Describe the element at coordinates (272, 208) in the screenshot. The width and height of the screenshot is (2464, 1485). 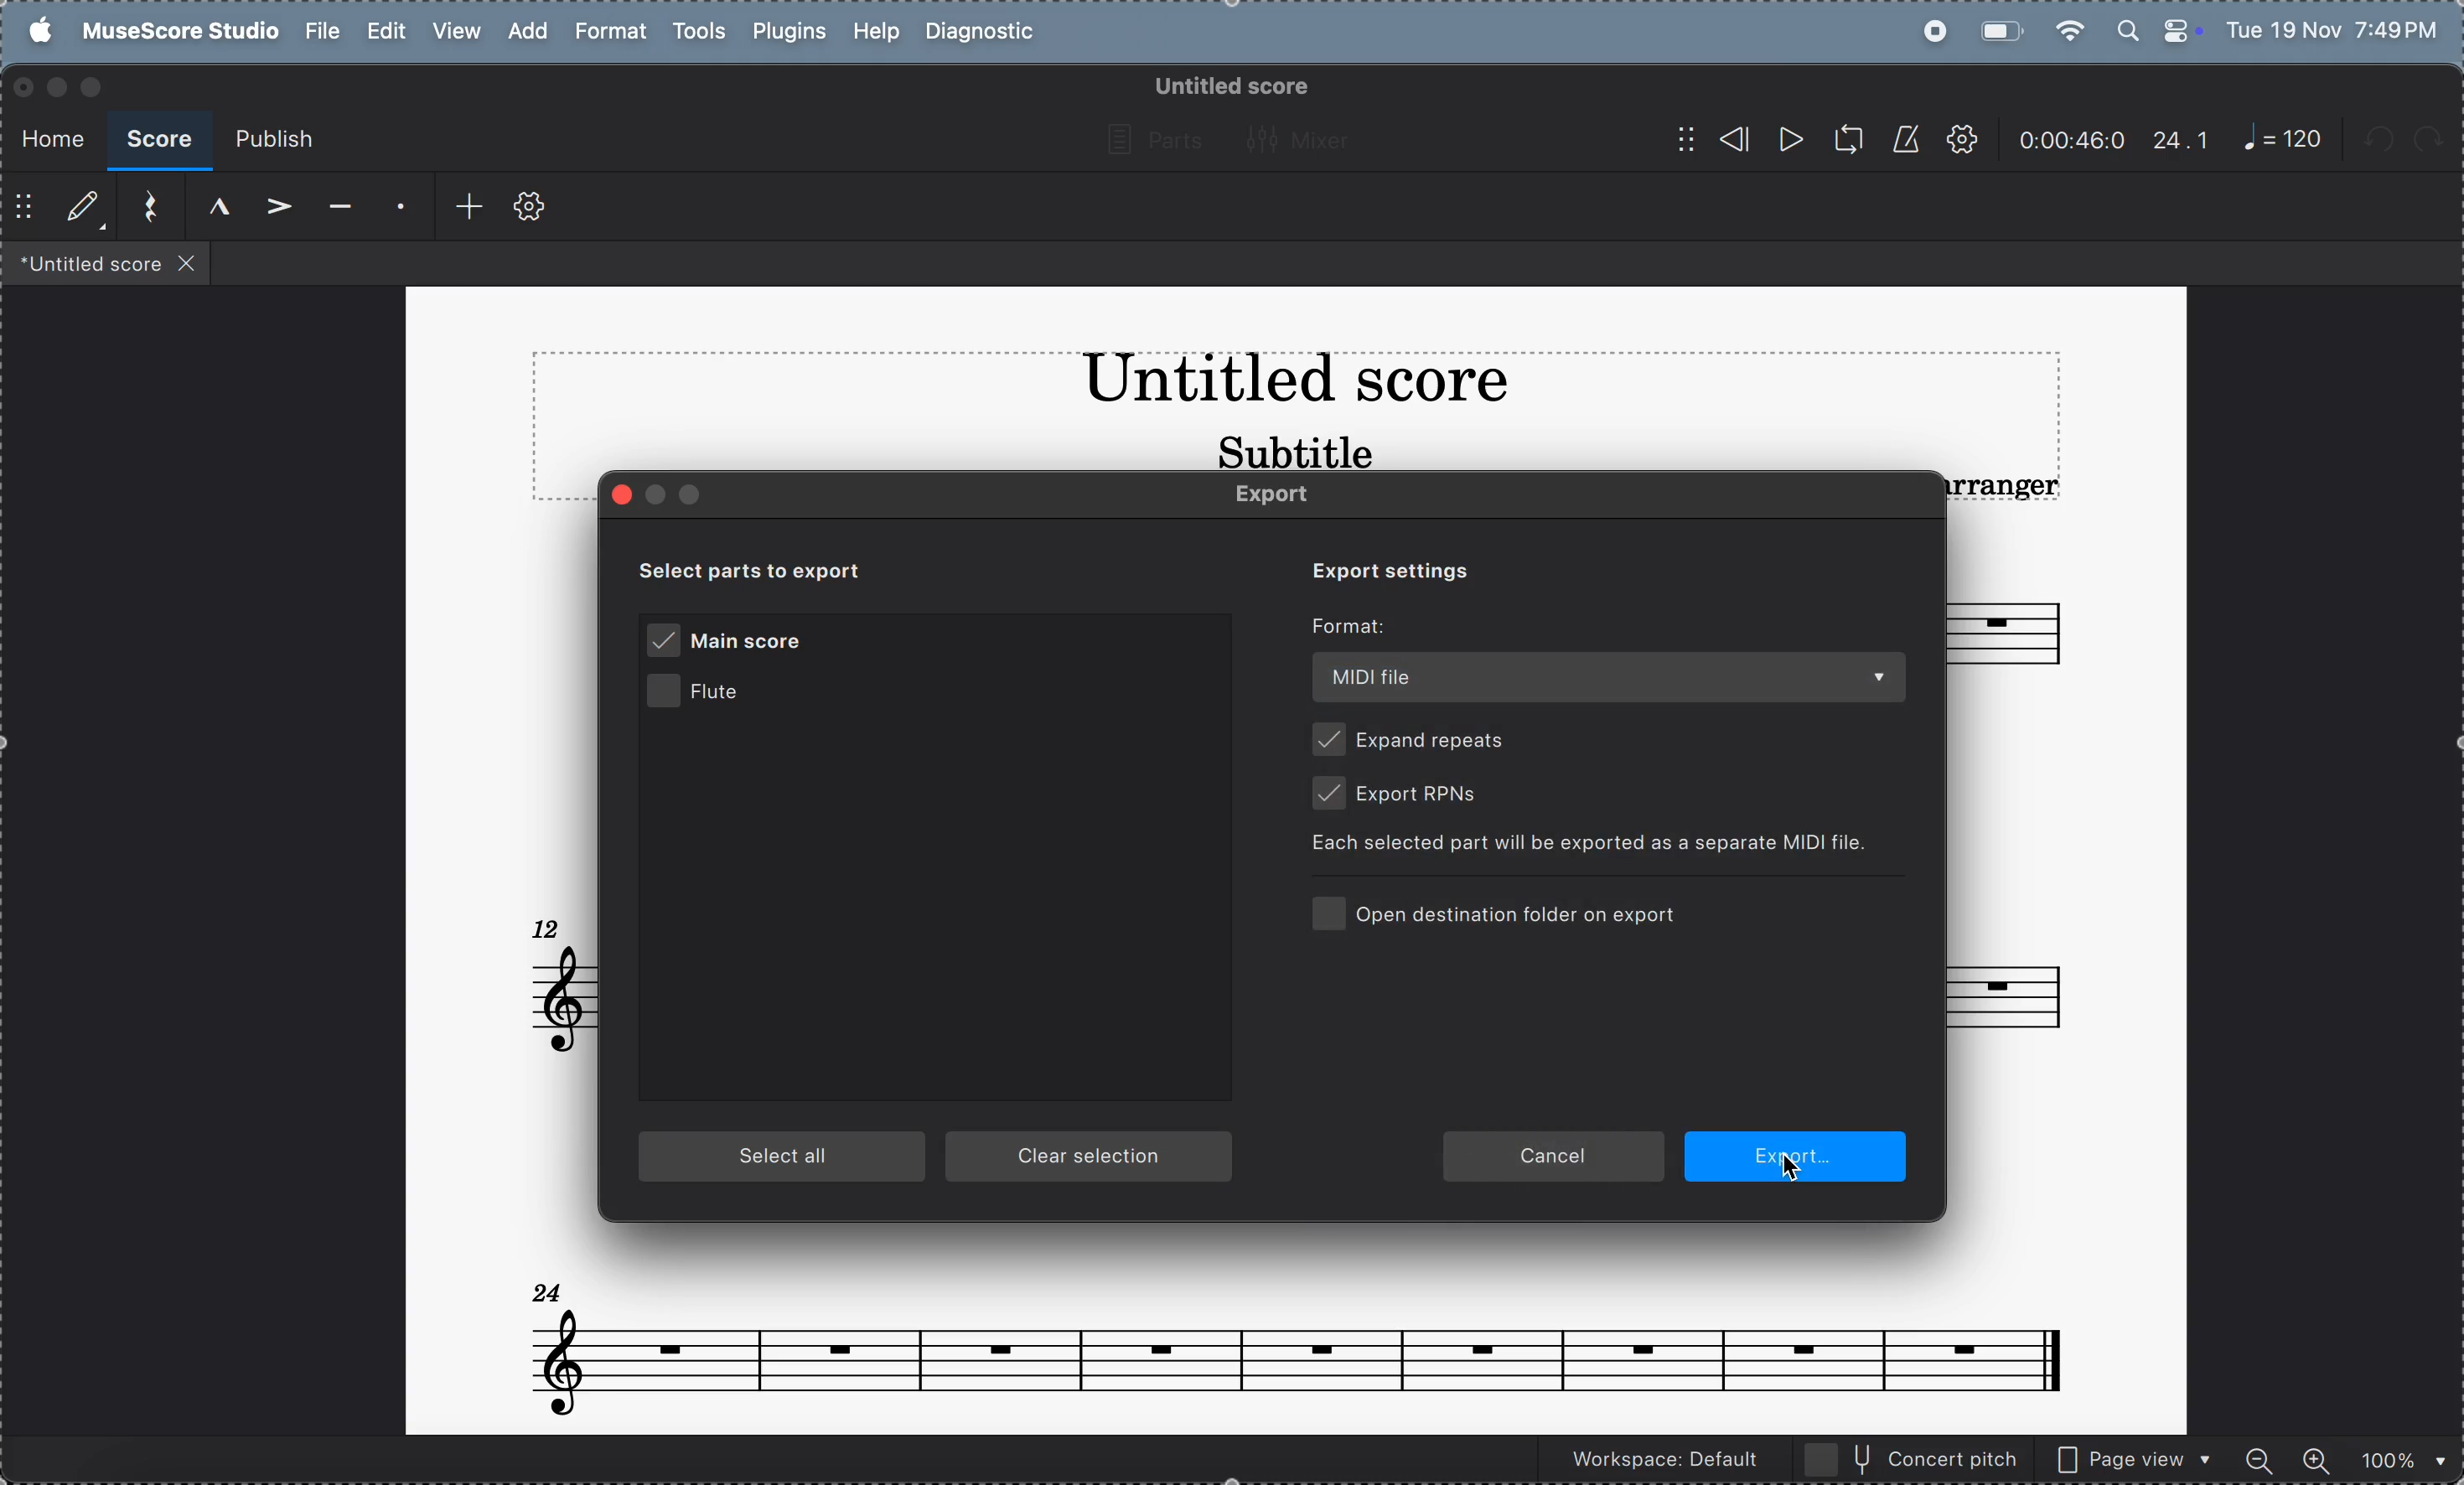
I see `accent` at that location.